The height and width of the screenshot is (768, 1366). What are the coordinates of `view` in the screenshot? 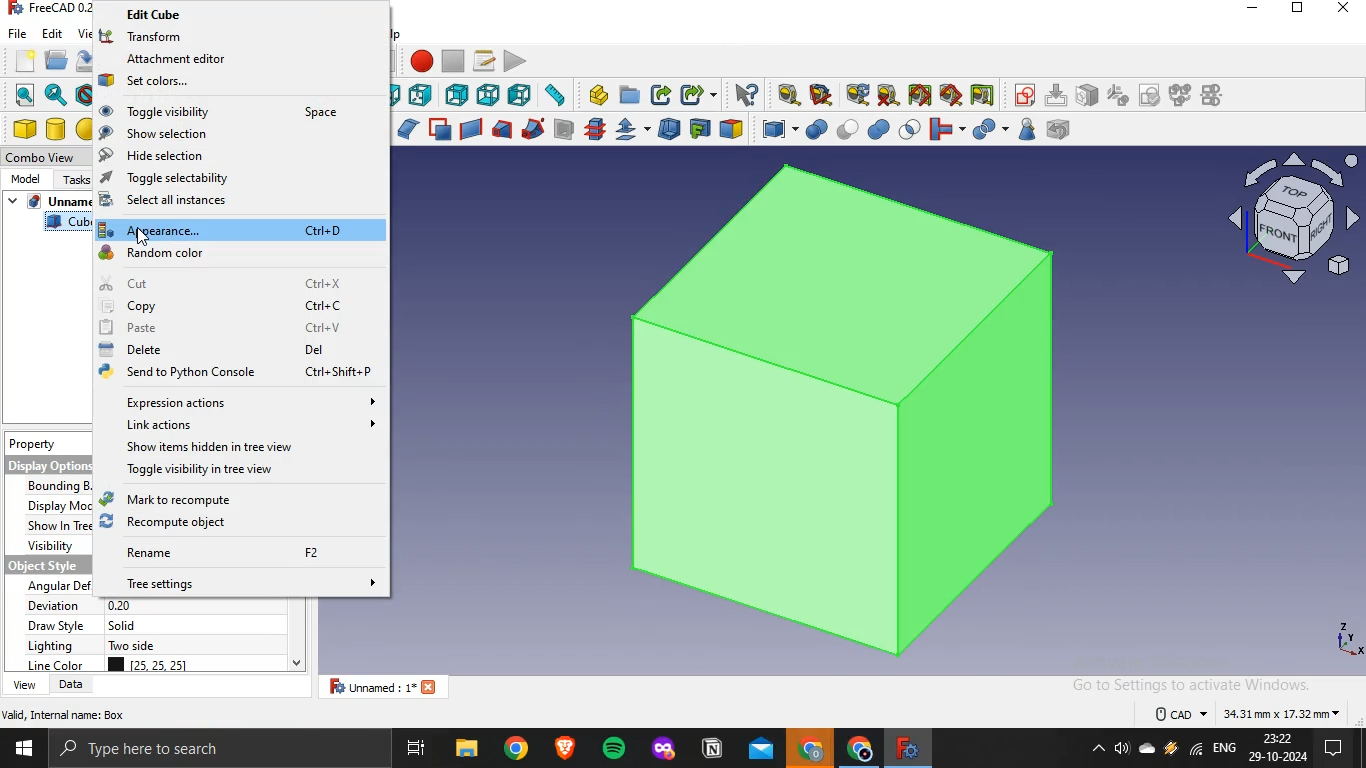 It's located at (25, 685).